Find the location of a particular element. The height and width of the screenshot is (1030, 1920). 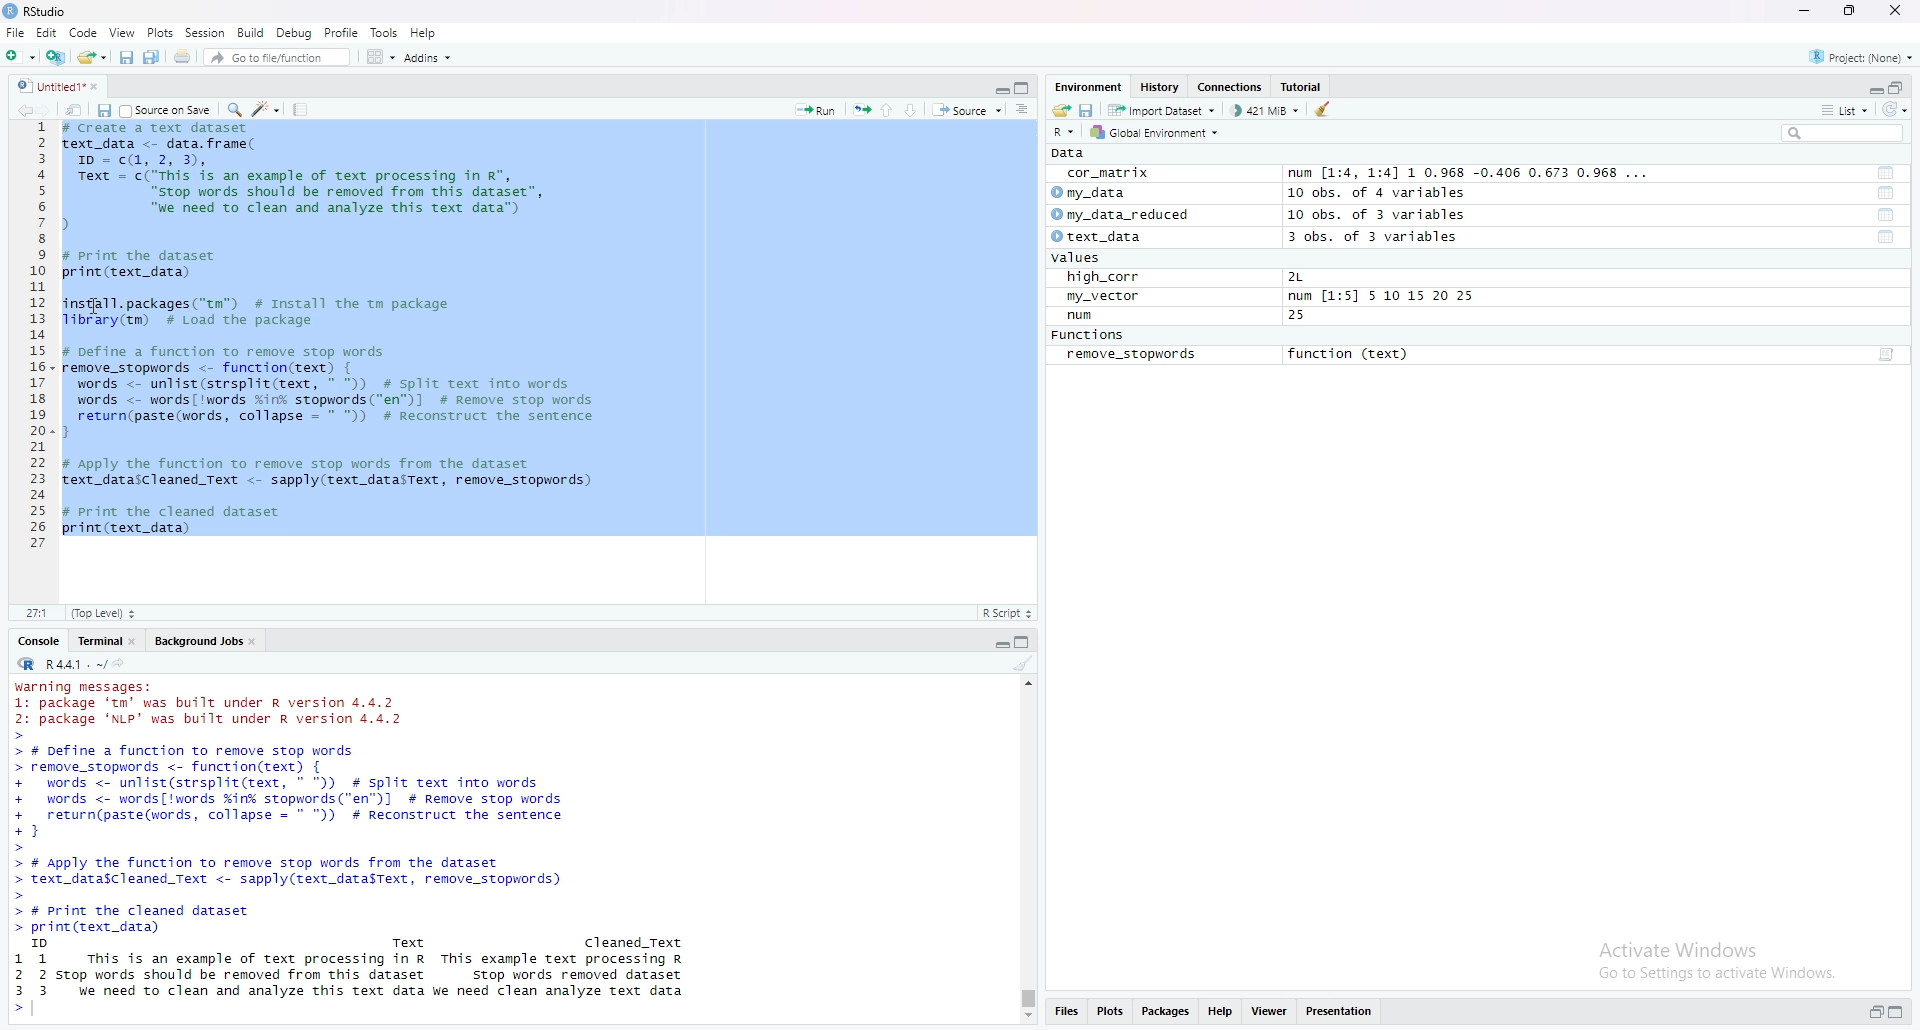

packages is located at coordinates (1167, 1011).